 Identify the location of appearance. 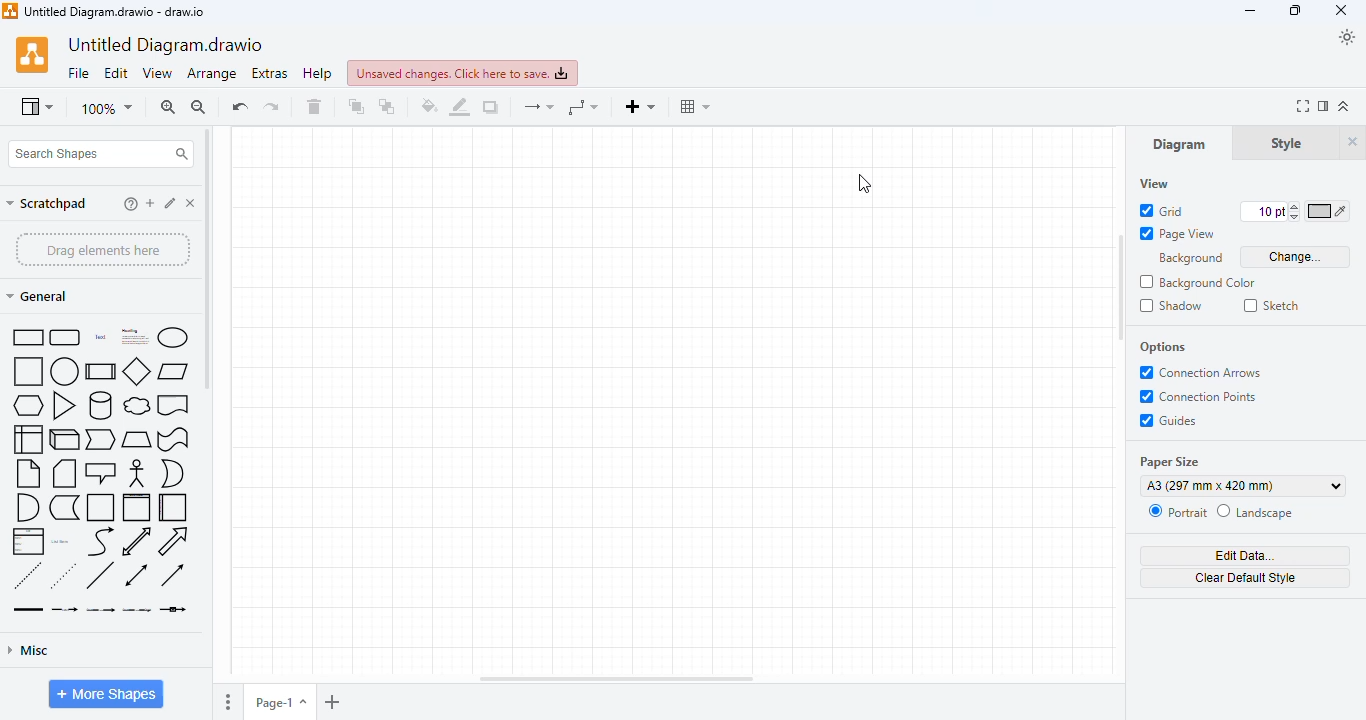
(1347, 37).